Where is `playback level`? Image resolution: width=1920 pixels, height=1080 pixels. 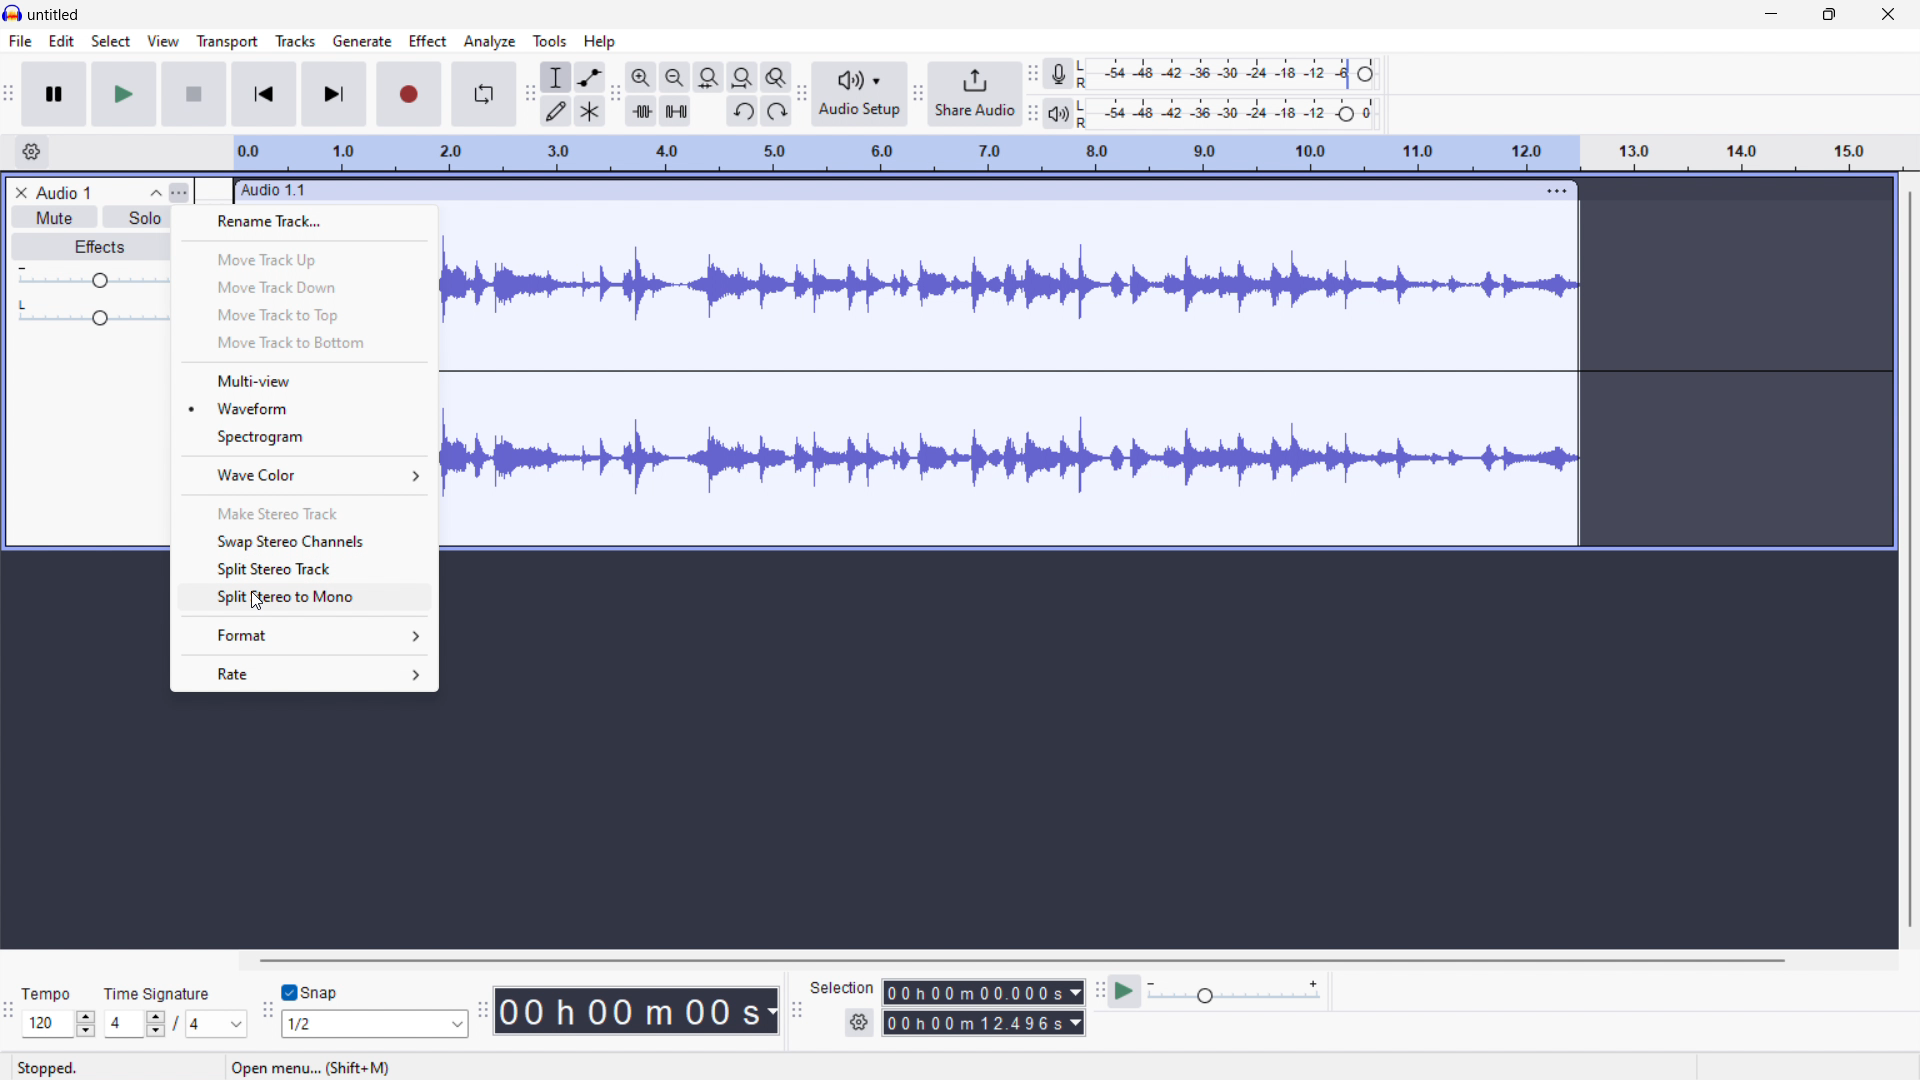 playback level is located at coordinates (1226, 113).